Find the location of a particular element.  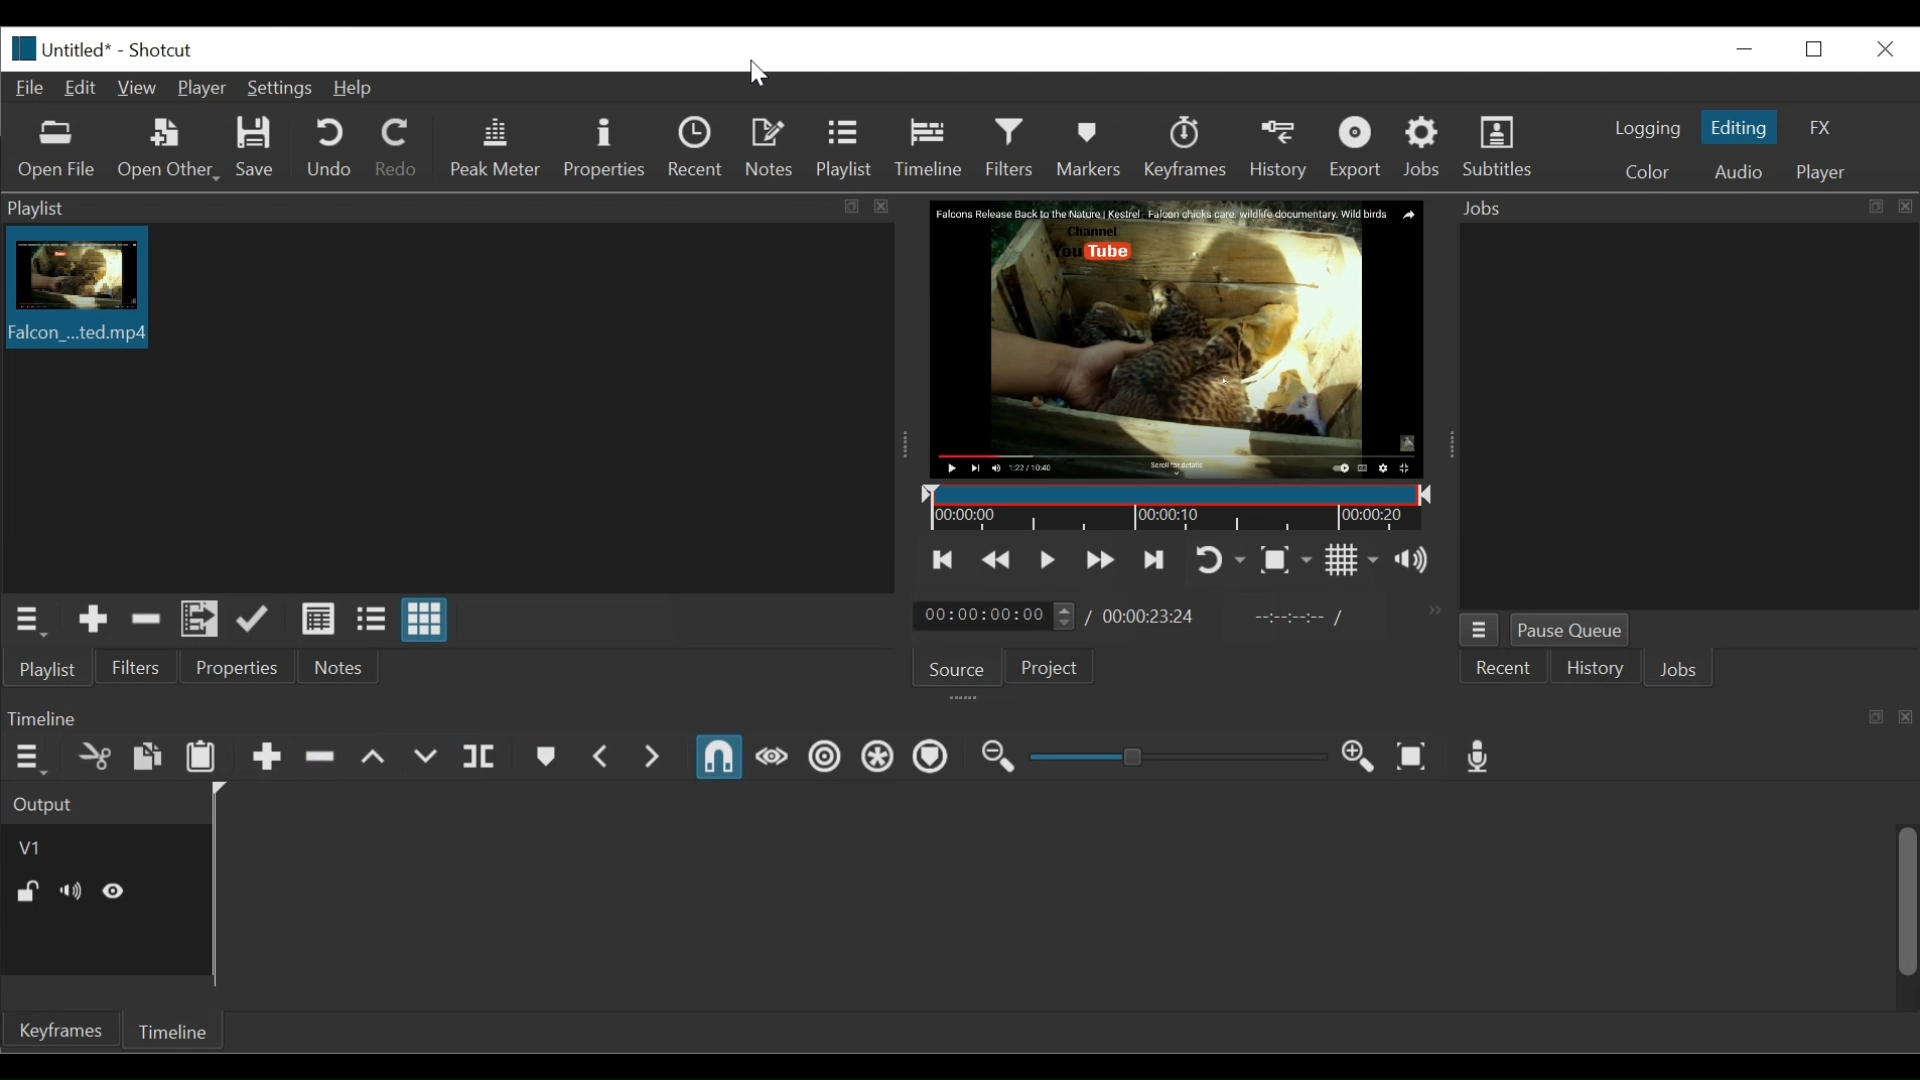

Export is located at coordinates (1358, 149).